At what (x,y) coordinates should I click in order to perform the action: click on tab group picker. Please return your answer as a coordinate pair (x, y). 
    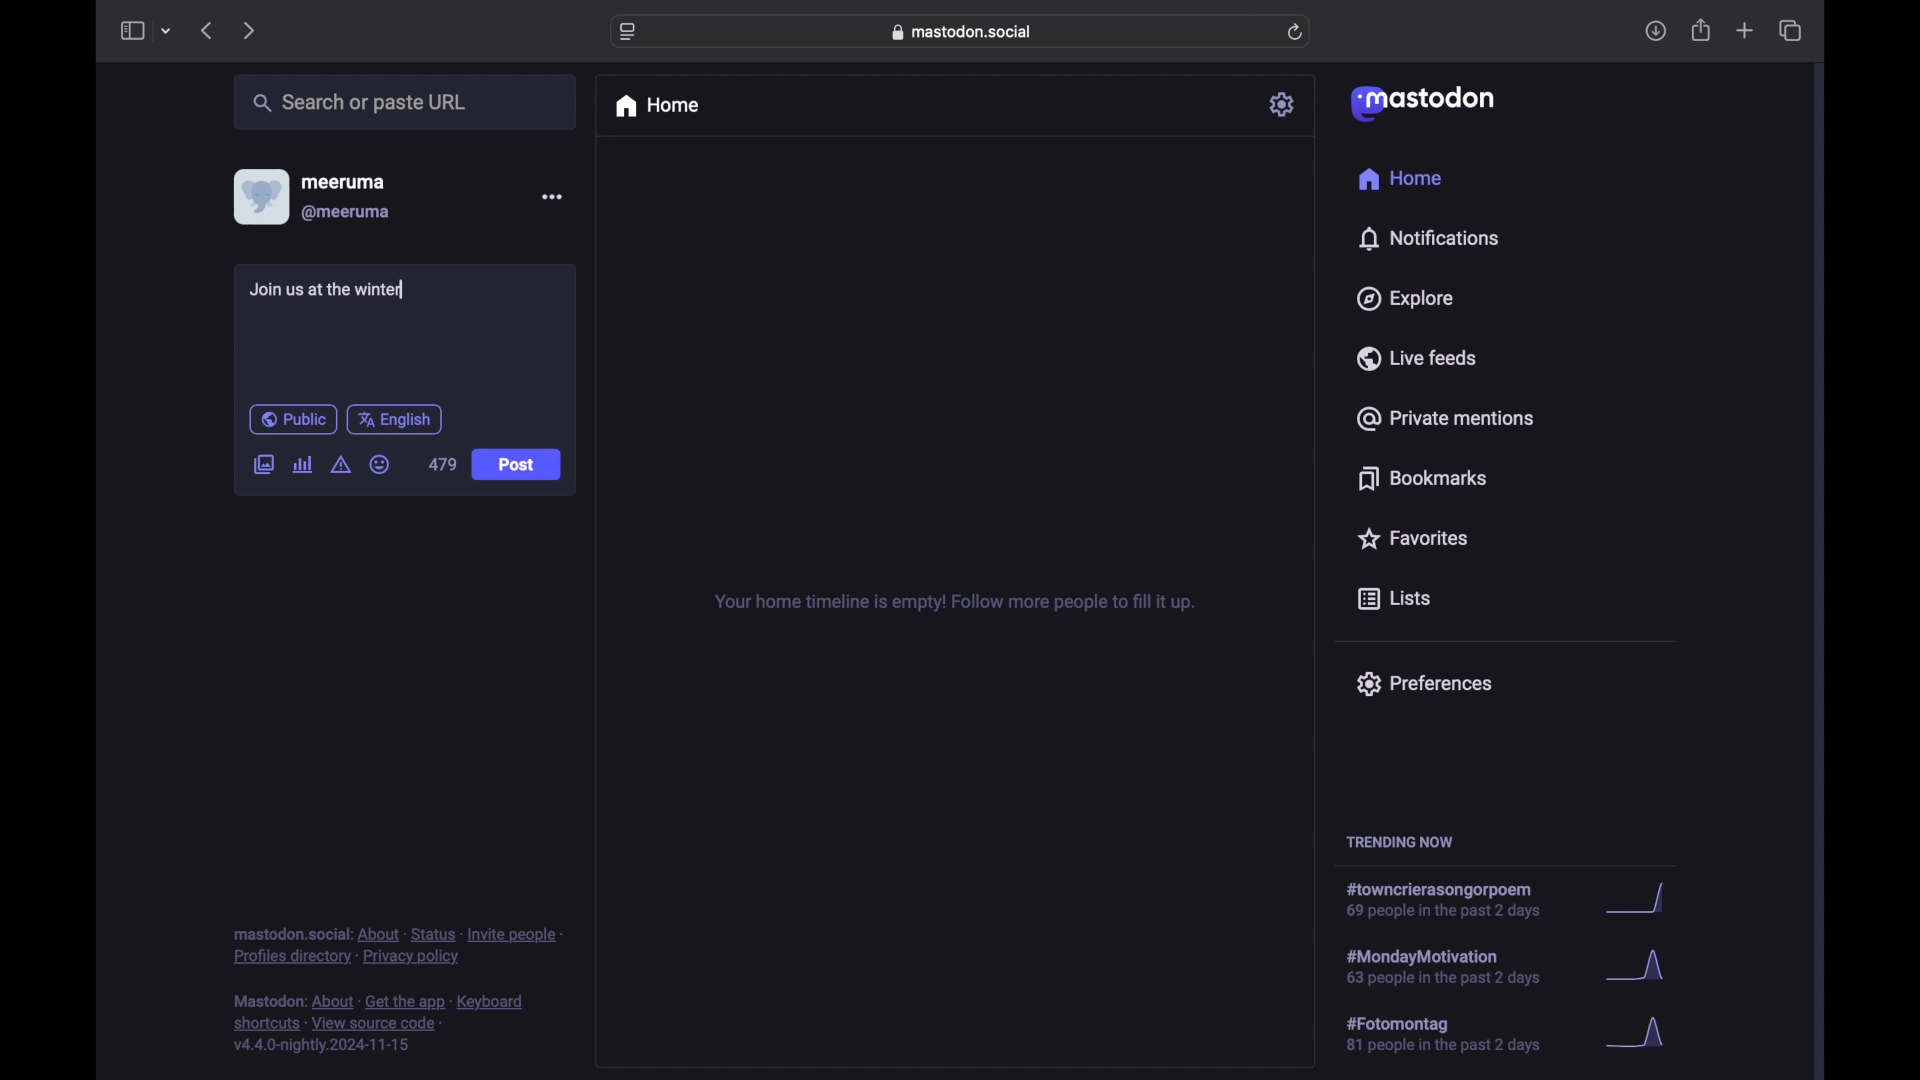
    Looking at the image, I should click on (166, 32).